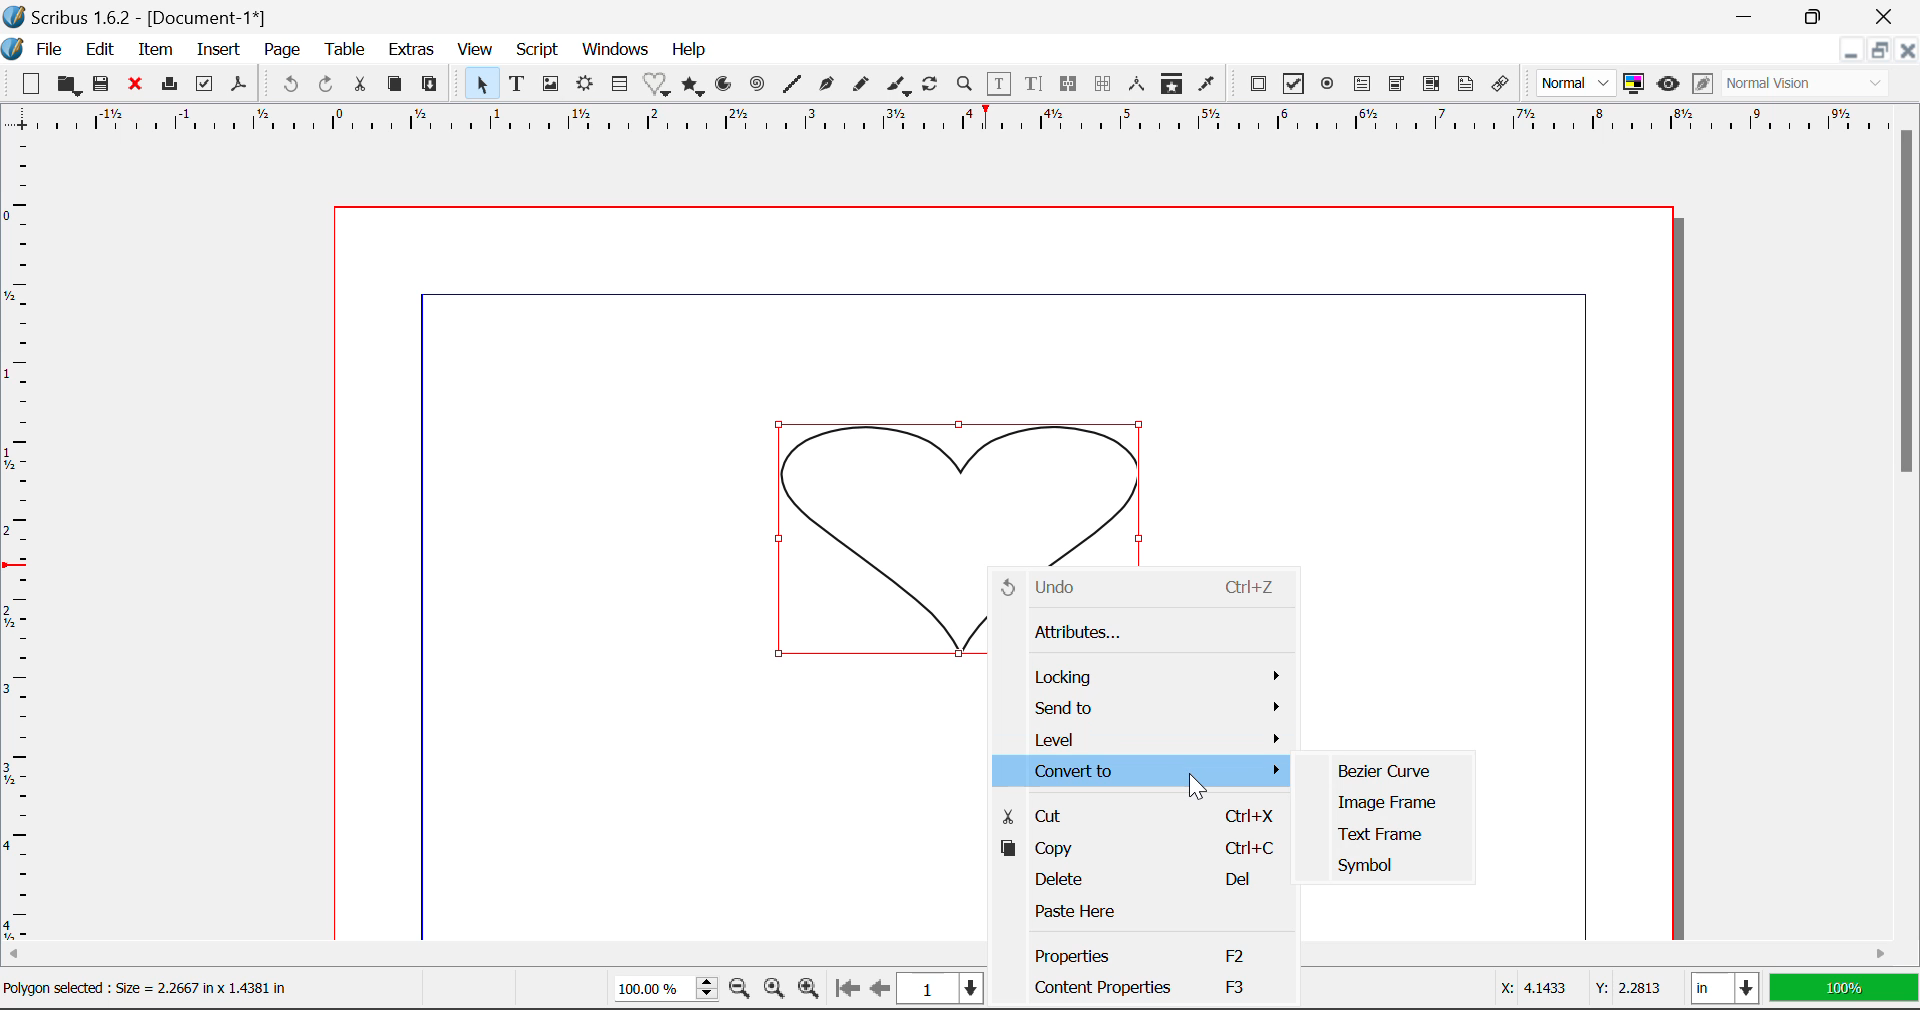 The image size is (1920, 1010). I want to click on Normal Vision, so click(1808, 85).